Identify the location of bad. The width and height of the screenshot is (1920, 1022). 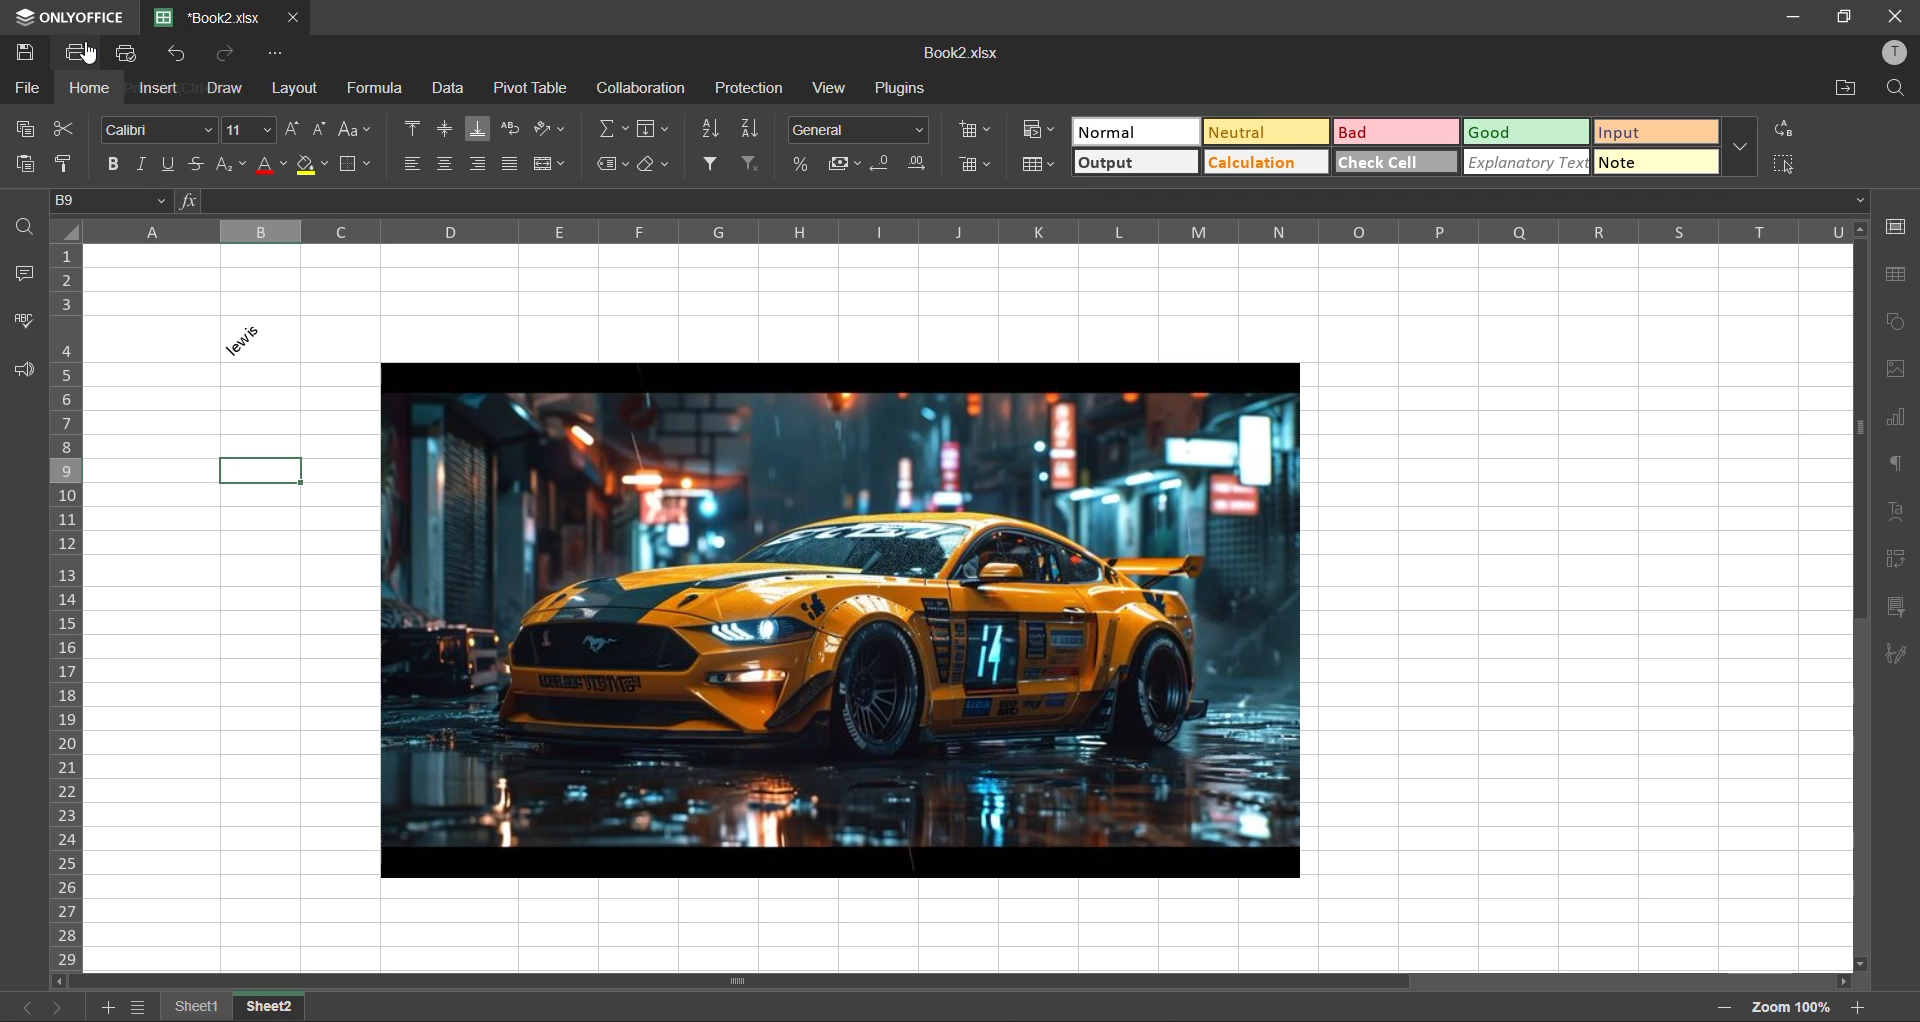
(1394, 131).